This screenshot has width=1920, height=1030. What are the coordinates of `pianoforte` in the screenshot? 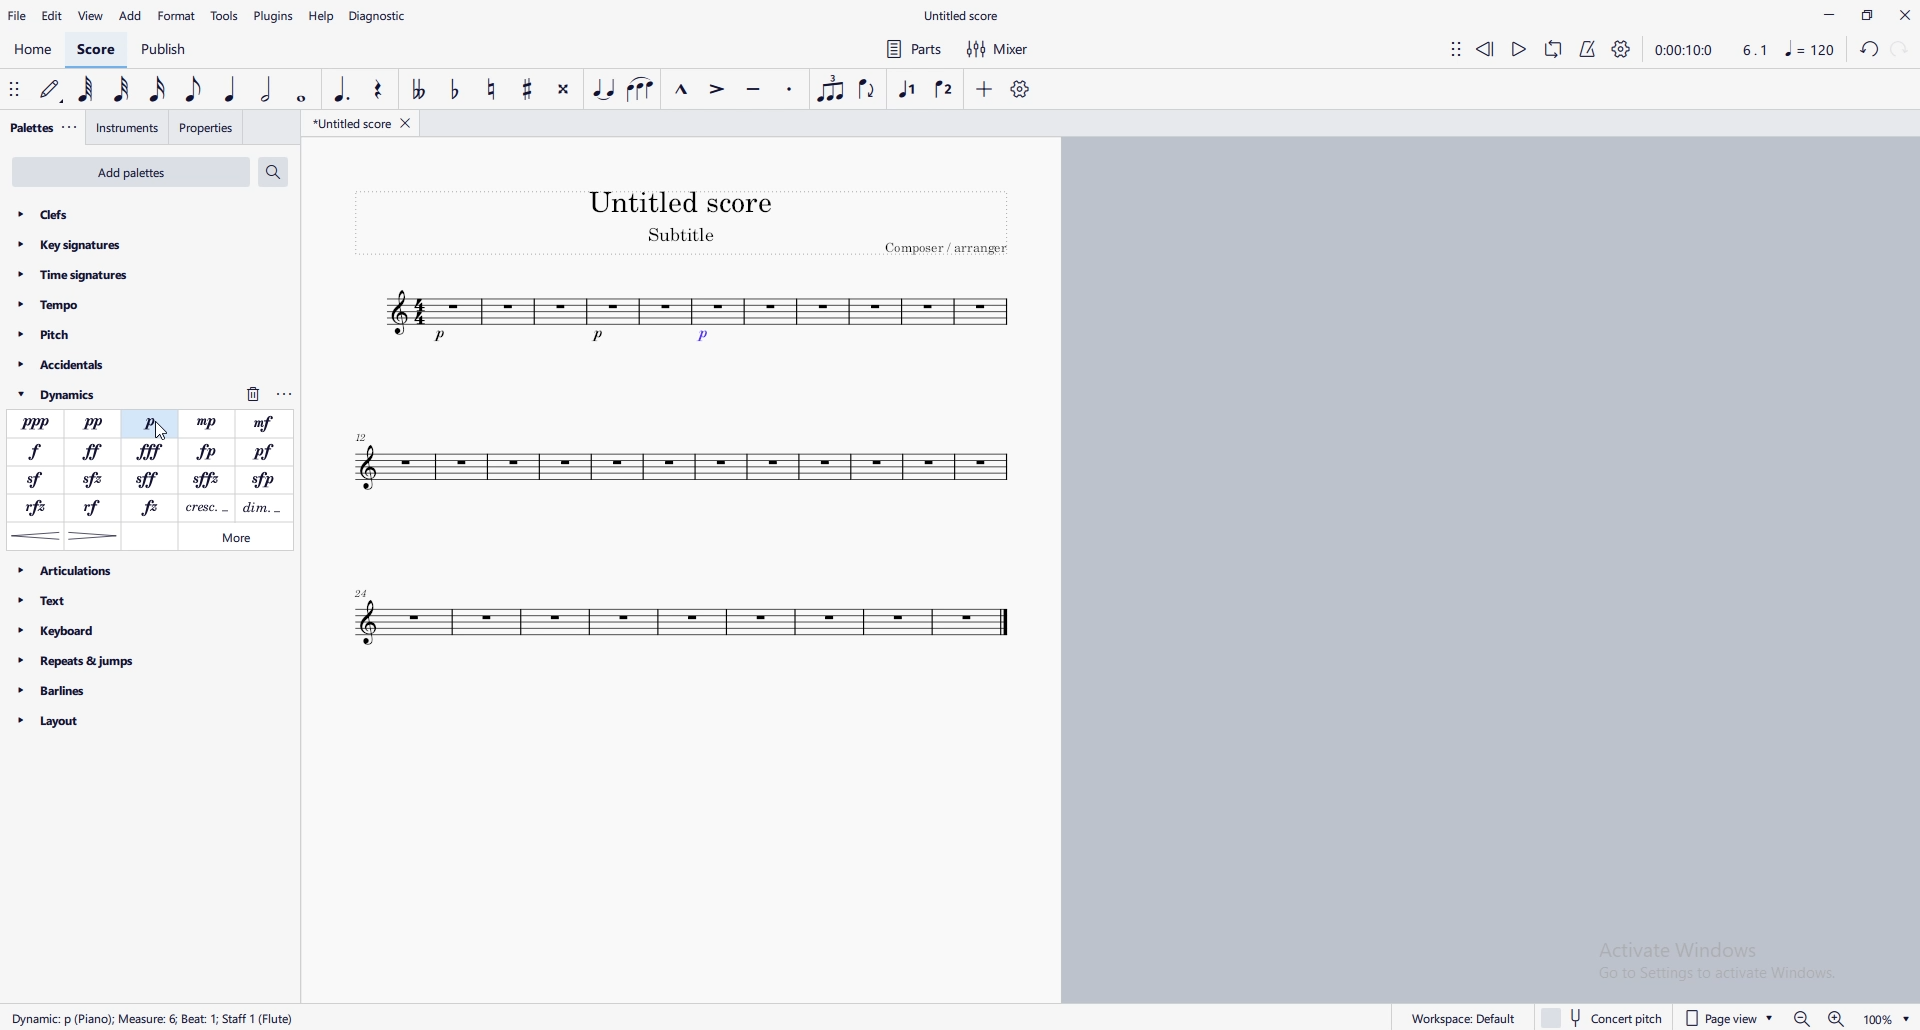 It's located at (266, 450).